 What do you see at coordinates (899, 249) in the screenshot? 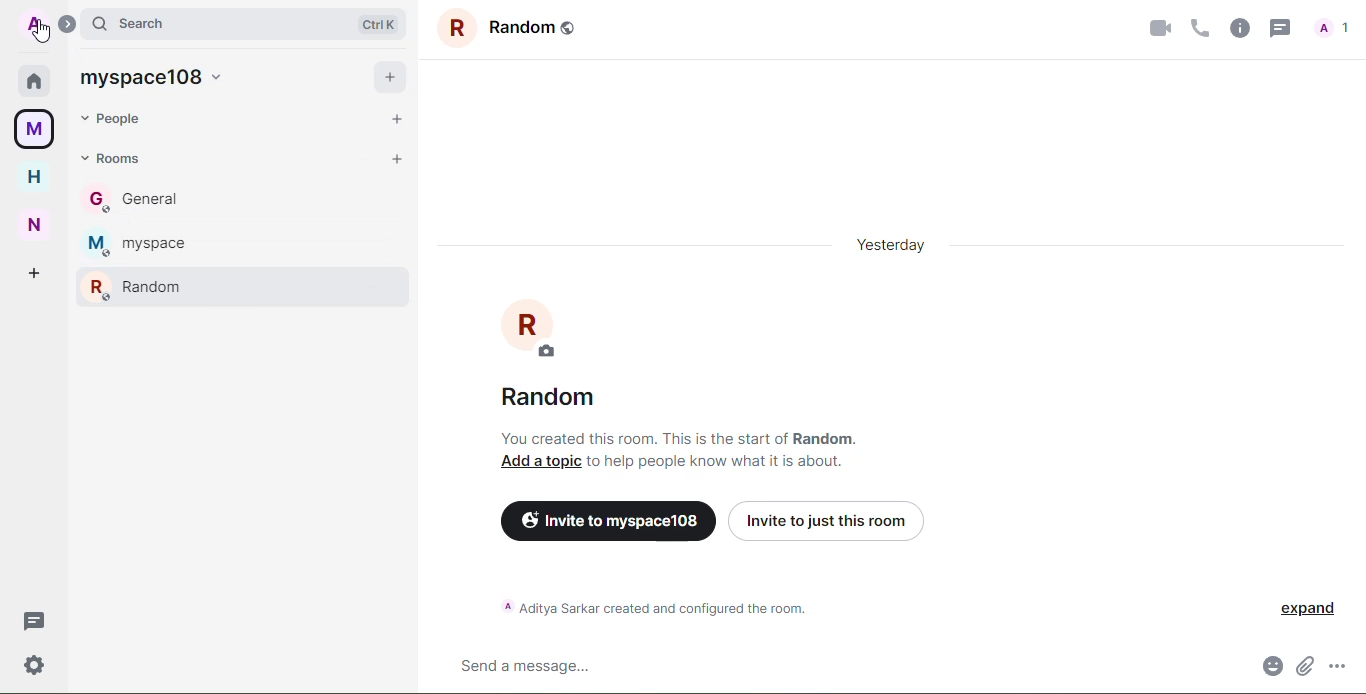
I see `Yesterday` at bounding box center [899, 249].